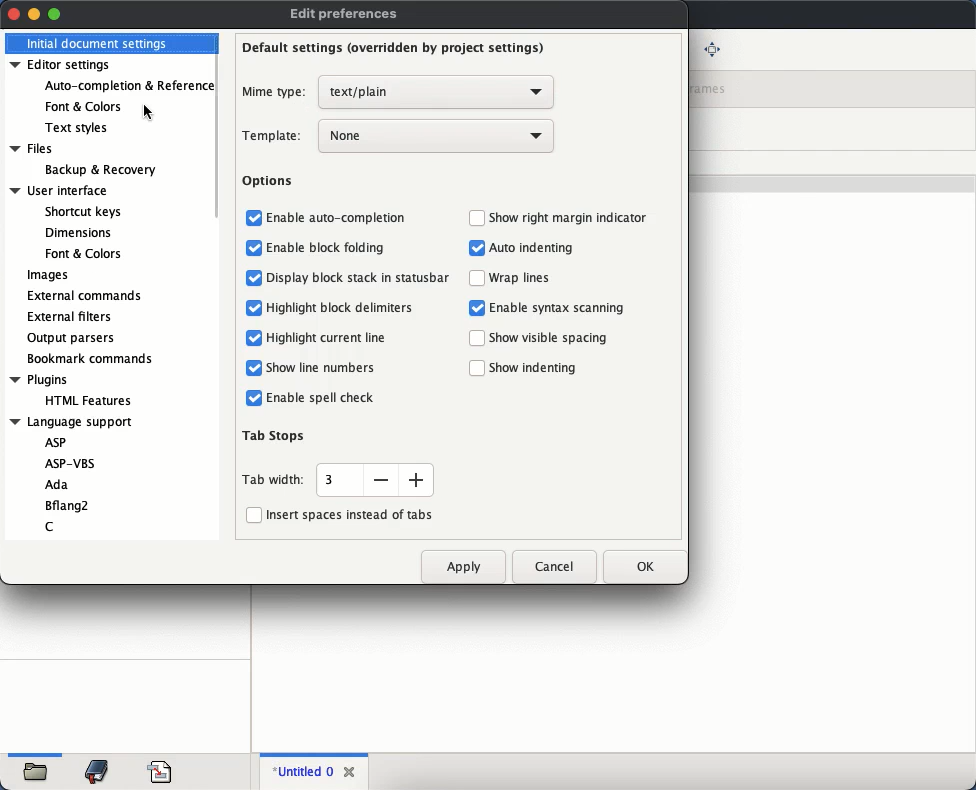 The width and height of the screenshot is (976, 790). What do you see at coordinates (100, 168) in the screenshot?
I see `backup & recovery` at bounding box center [100, 168].